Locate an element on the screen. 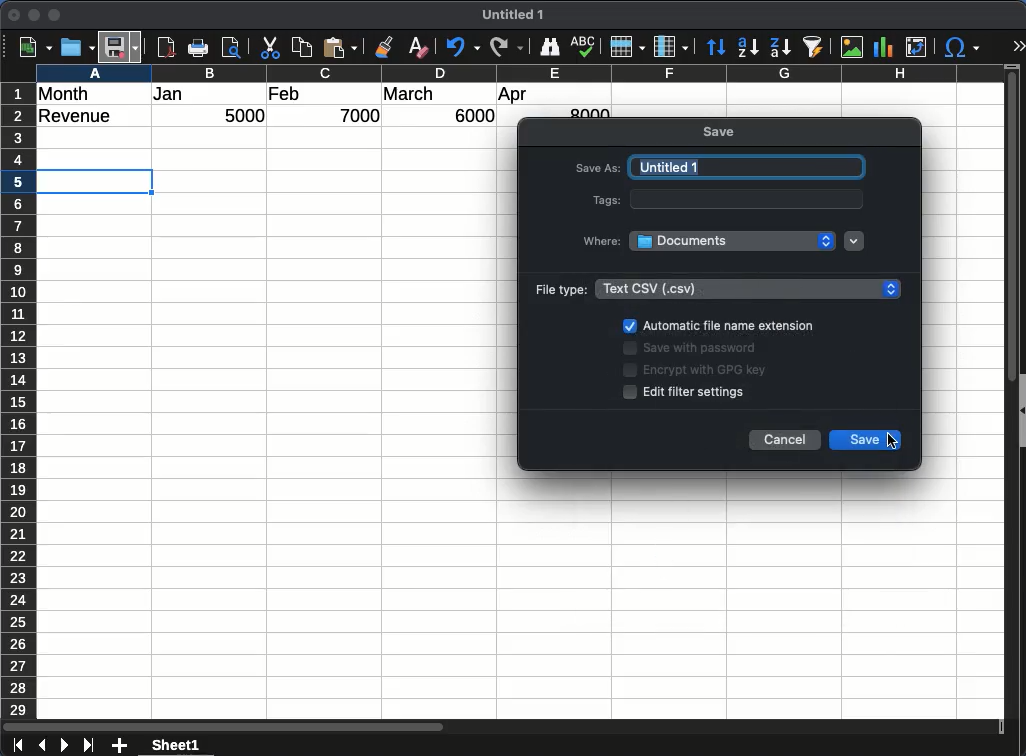 The image size is (1026, 756). collapse is located at coordinates (1020, 408).